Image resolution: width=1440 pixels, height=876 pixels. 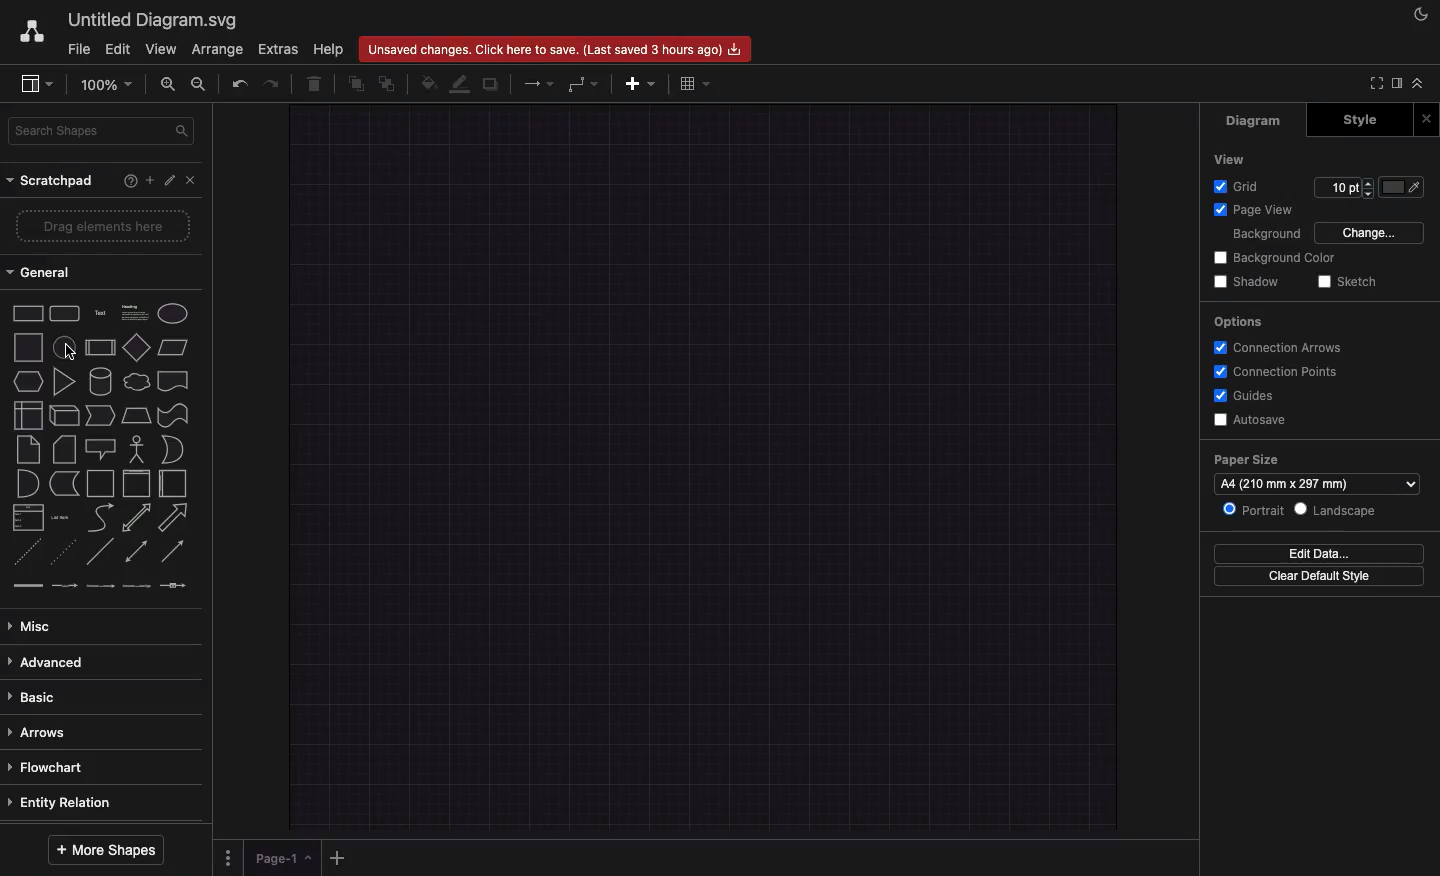 I want to click on Grid, so click(x=1240, y=186).